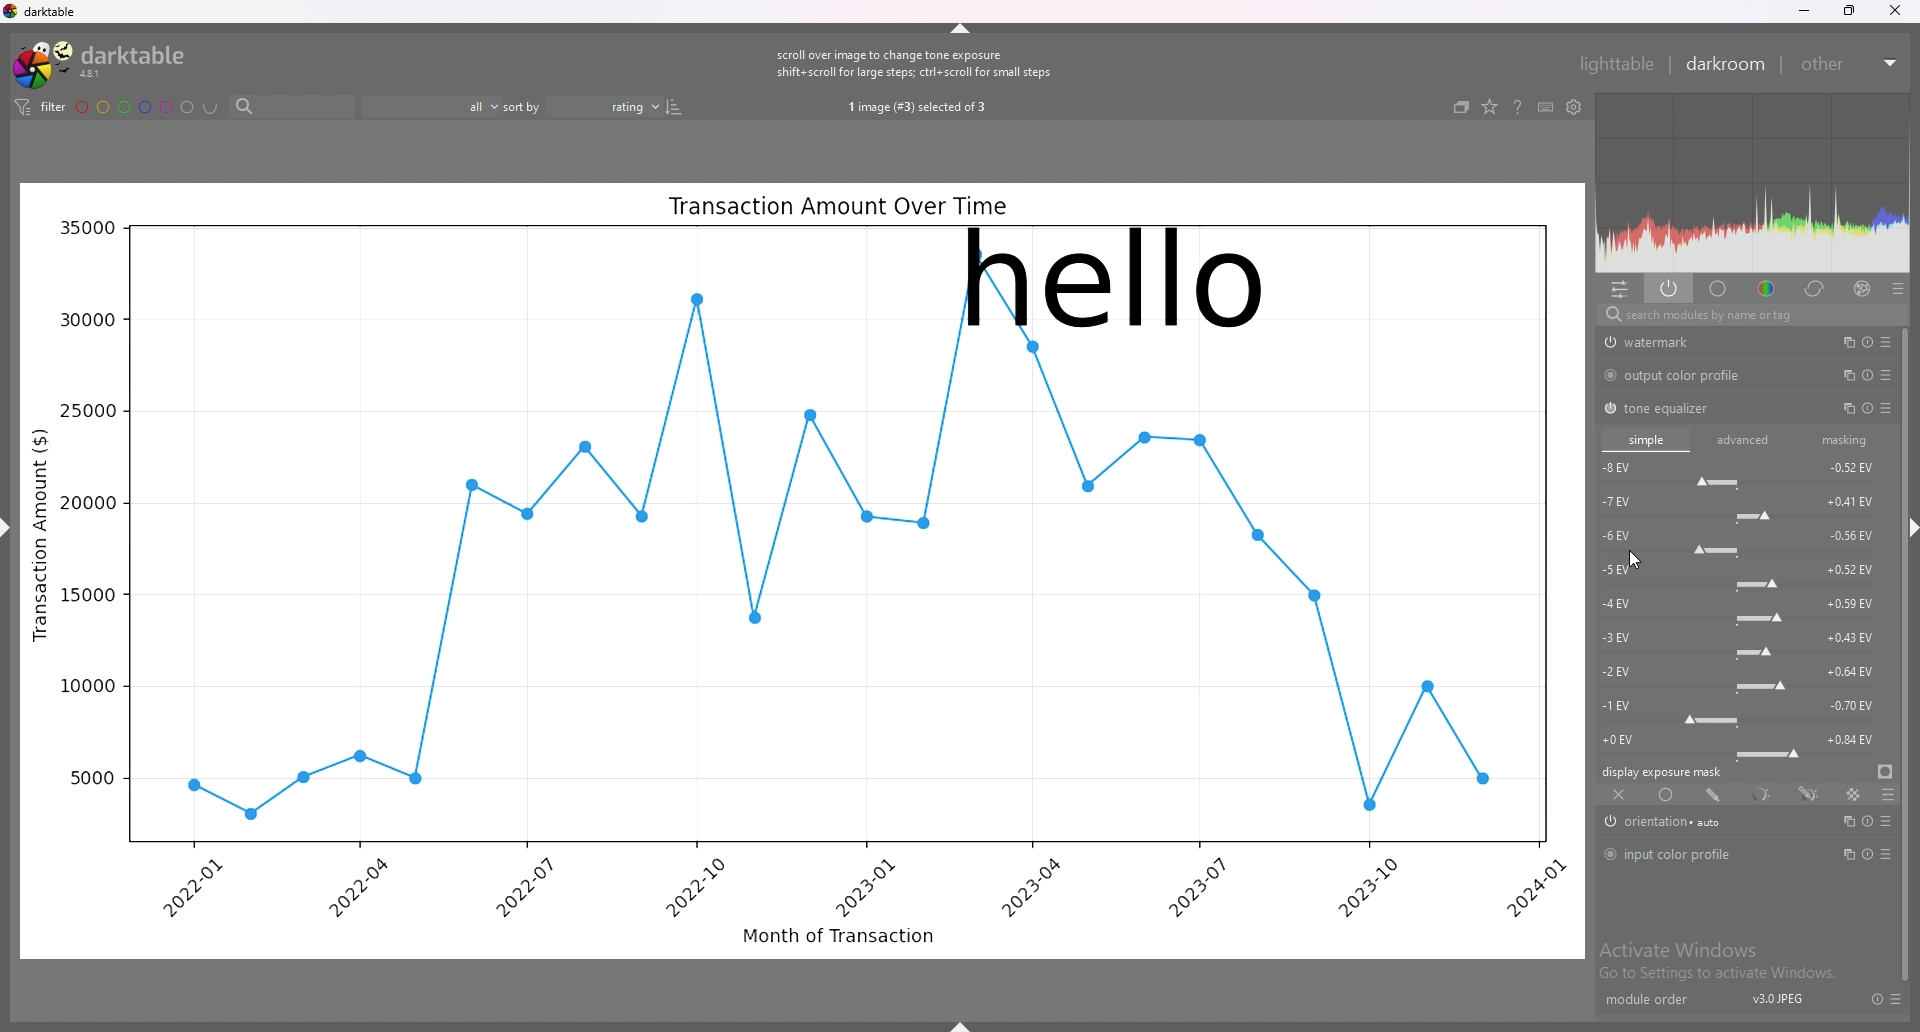  Describe the element at coordinates (1743, 541) in the screenshot. I see `-6 EV force` at that location.